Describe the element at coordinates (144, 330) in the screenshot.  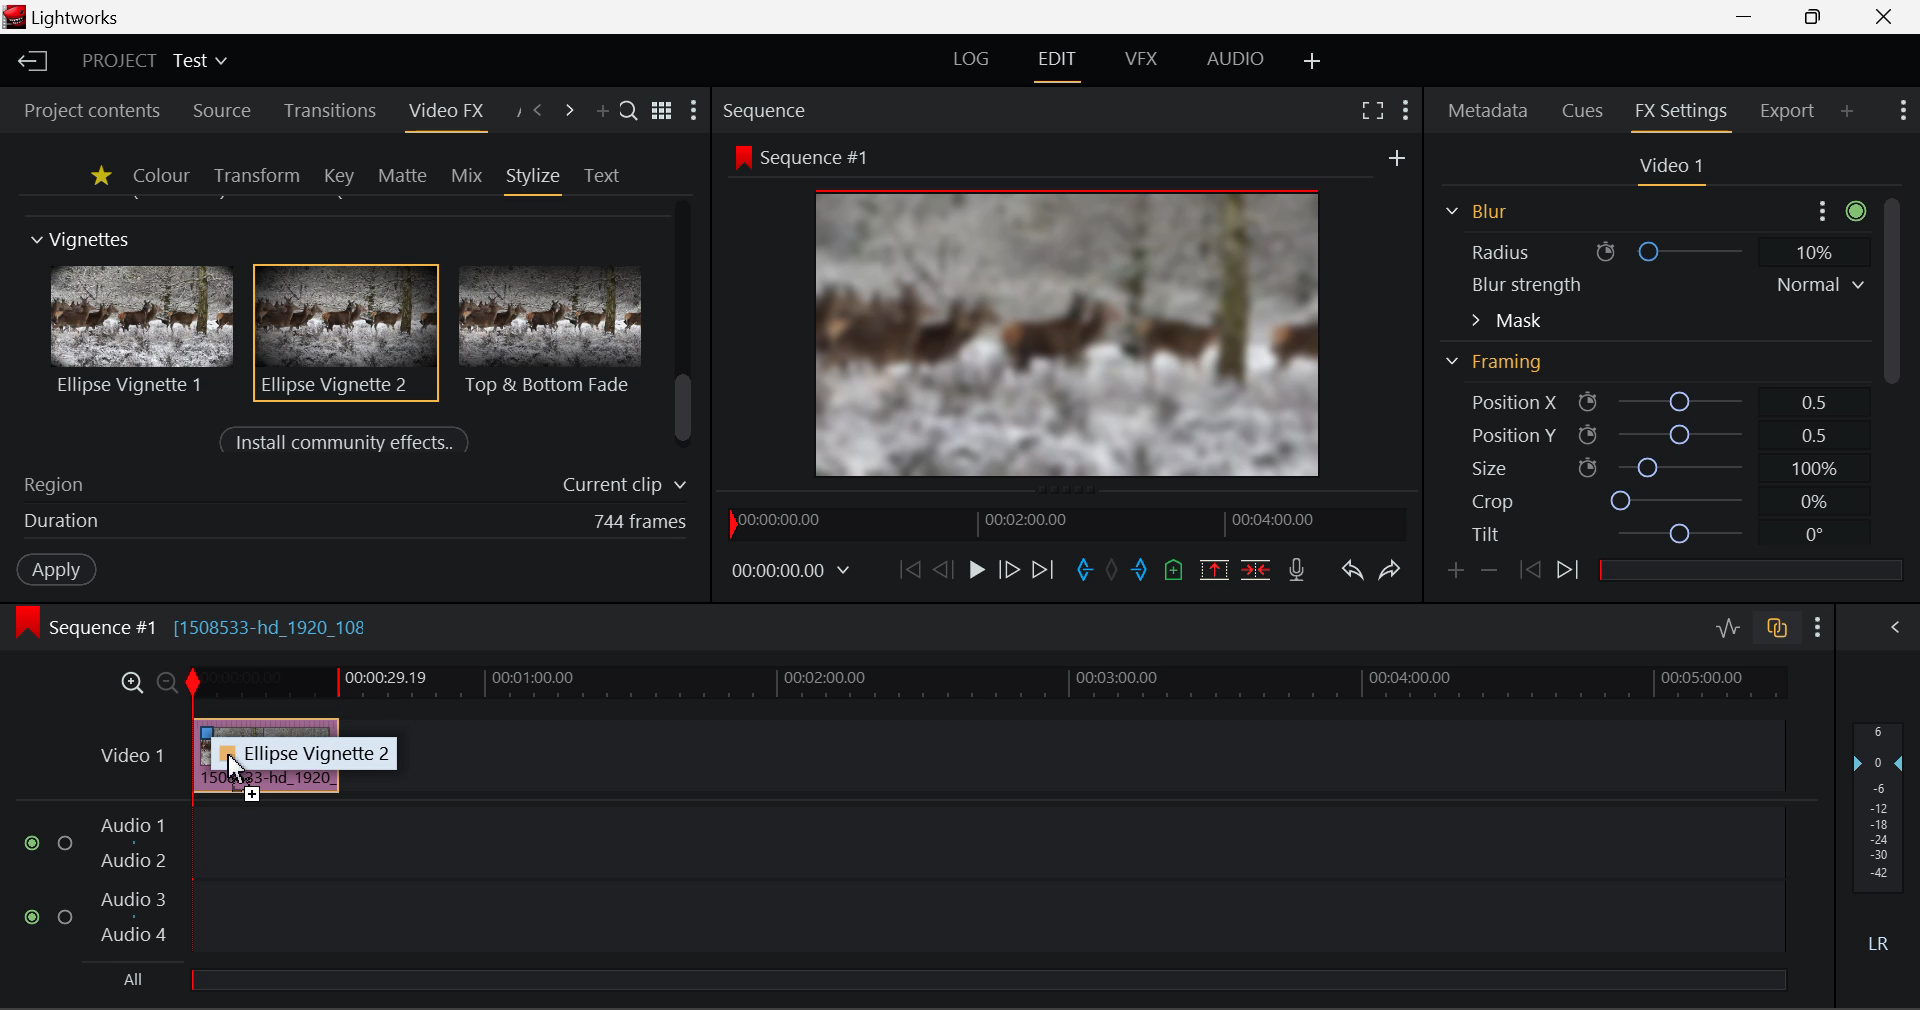
I see `Ellipse Vignette 1` at that location.